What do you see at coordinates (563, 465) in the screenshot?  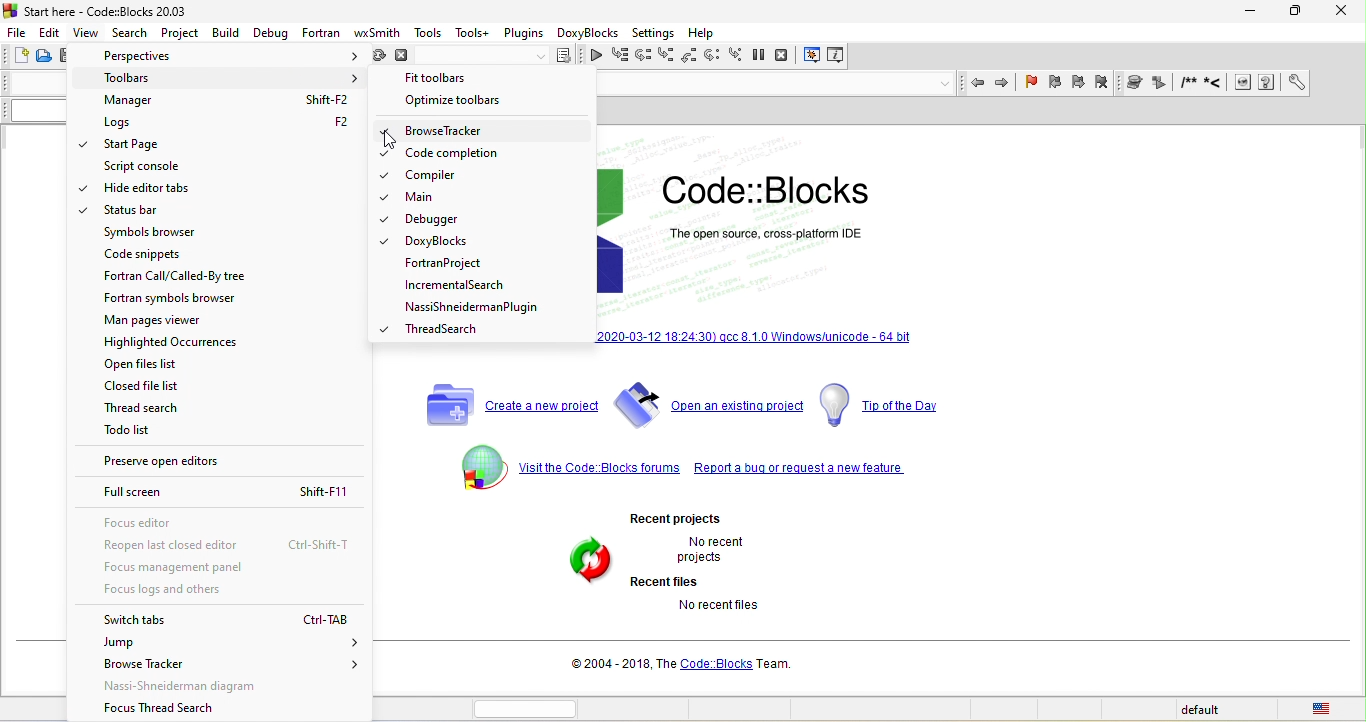 I see `visit the code blocks forums` at bounding box center [563, 465].